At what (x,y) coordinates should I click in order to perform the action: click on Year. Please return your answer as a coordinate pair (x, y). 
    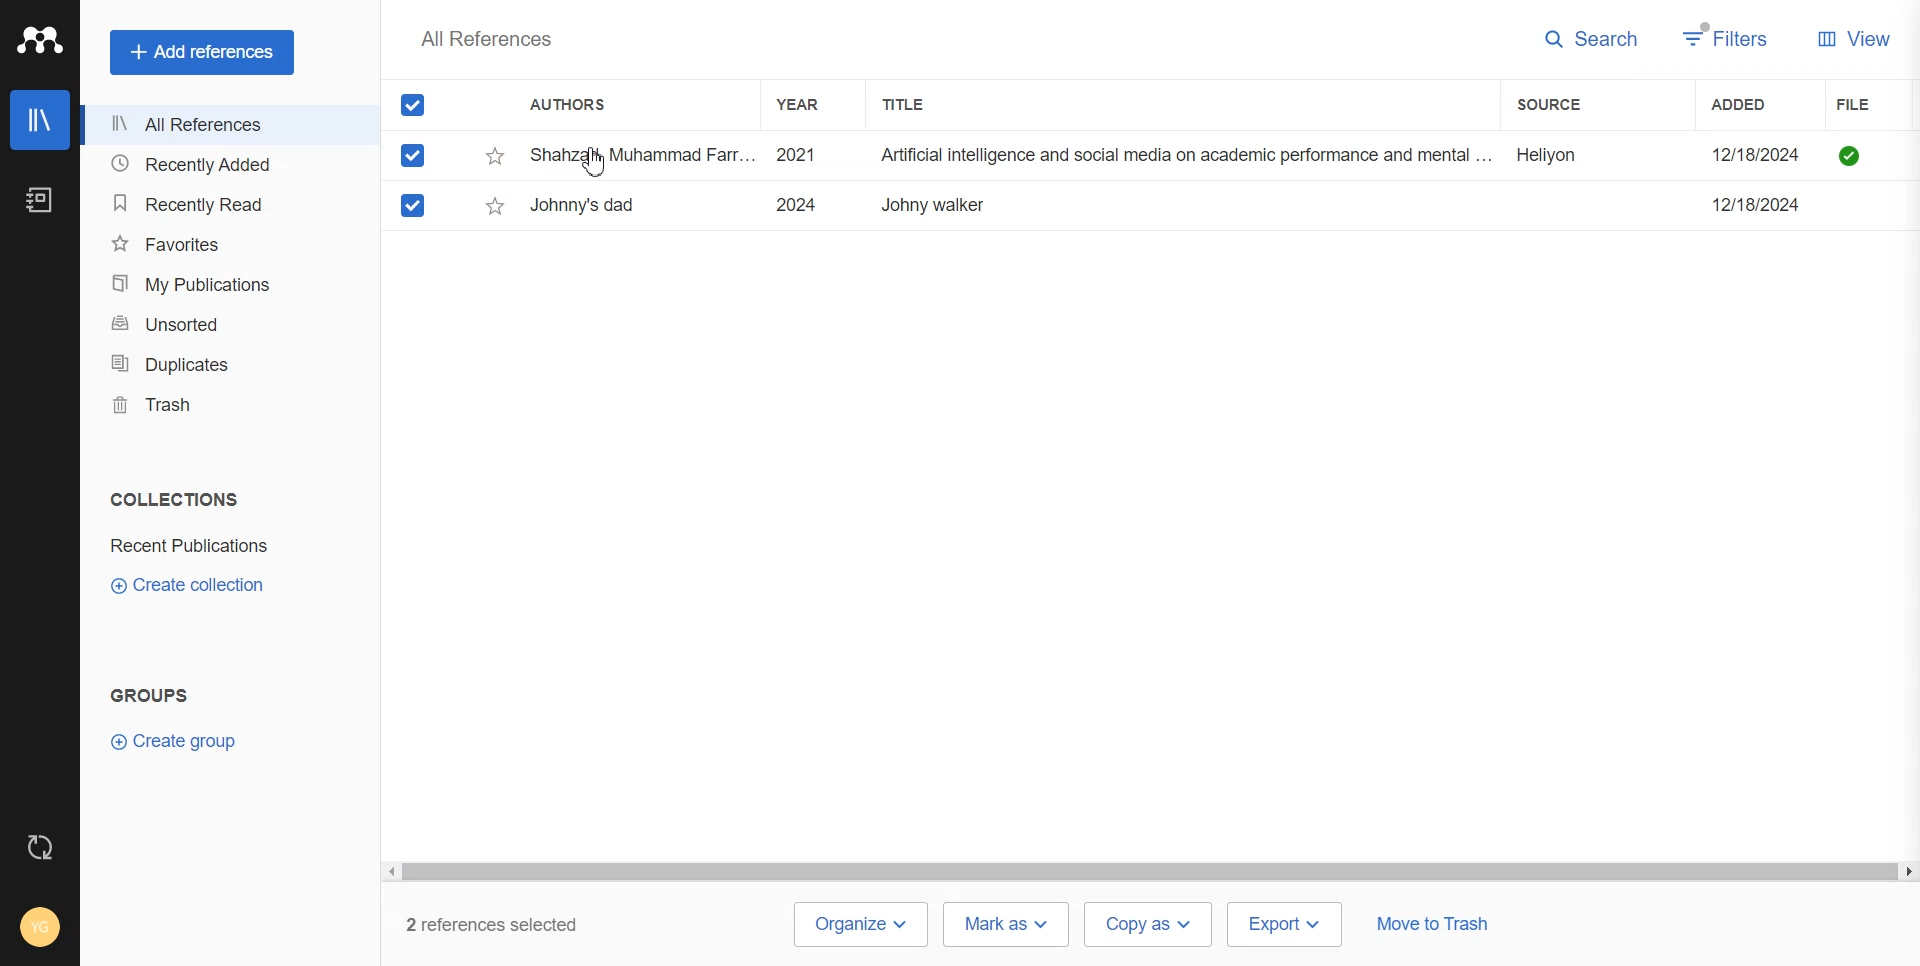
    Looking at the image, I should click on (807, 104).